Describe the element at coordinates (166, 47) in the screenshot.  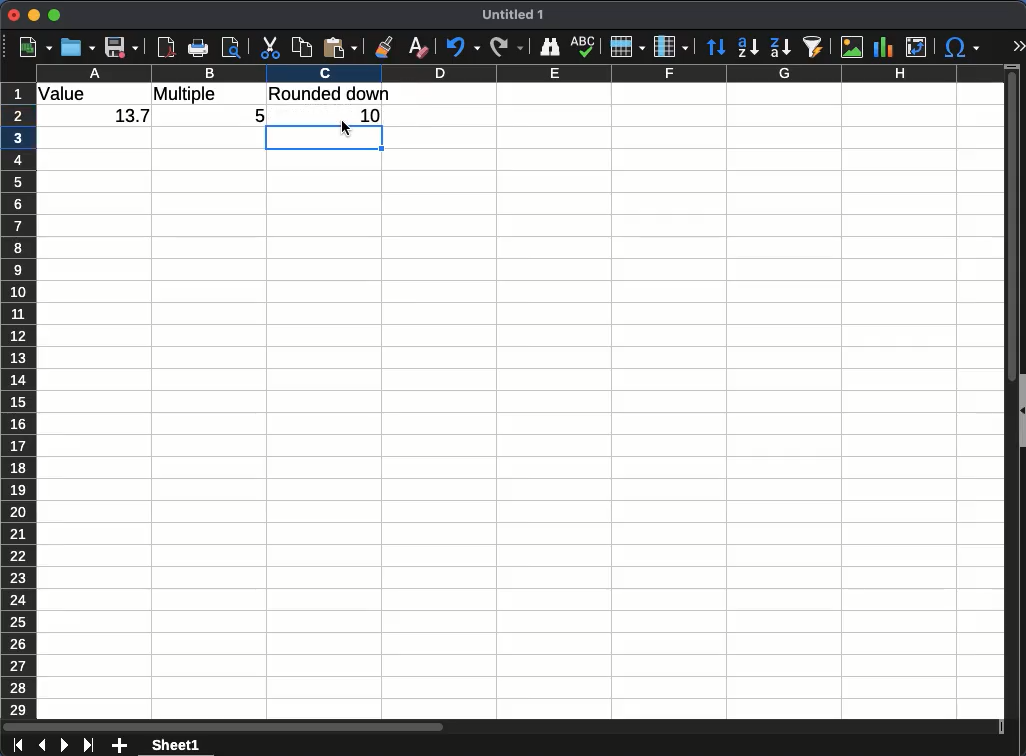
I see `pdf reader` at that location.